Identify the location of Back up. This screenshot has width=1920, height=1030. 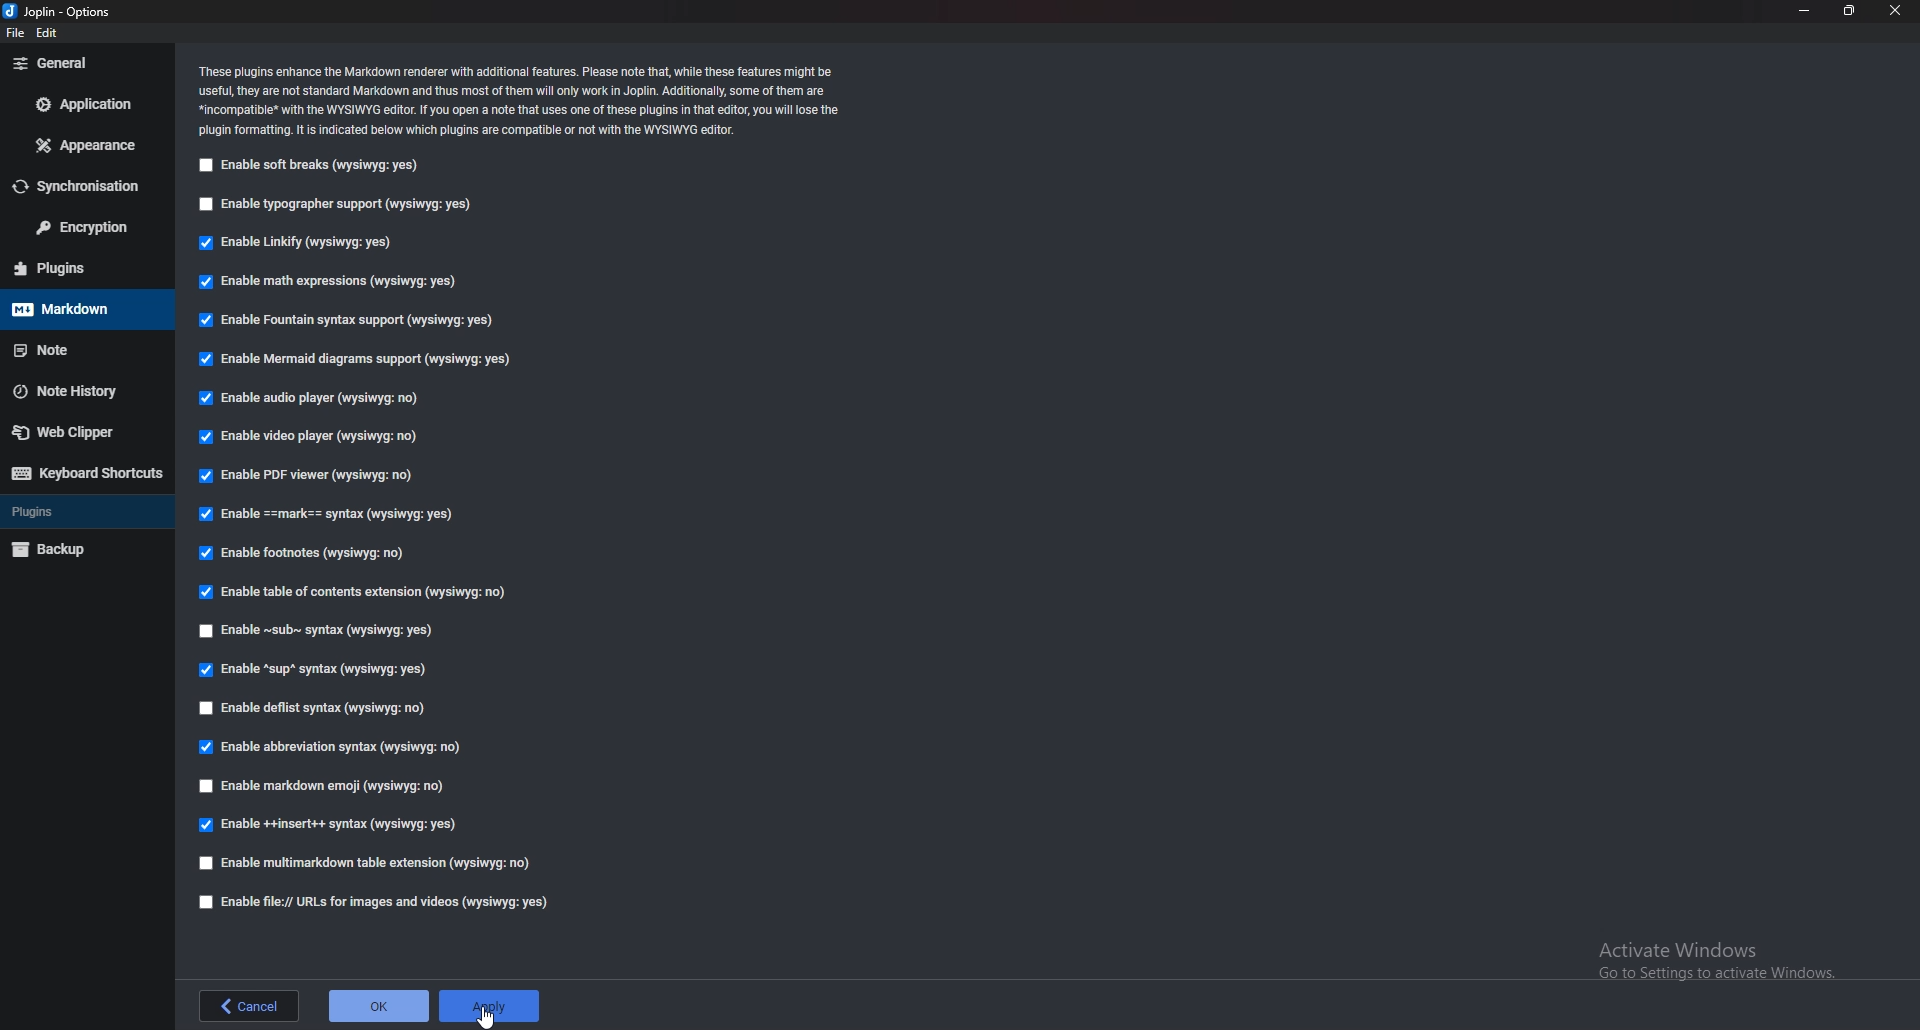
(80, 550).